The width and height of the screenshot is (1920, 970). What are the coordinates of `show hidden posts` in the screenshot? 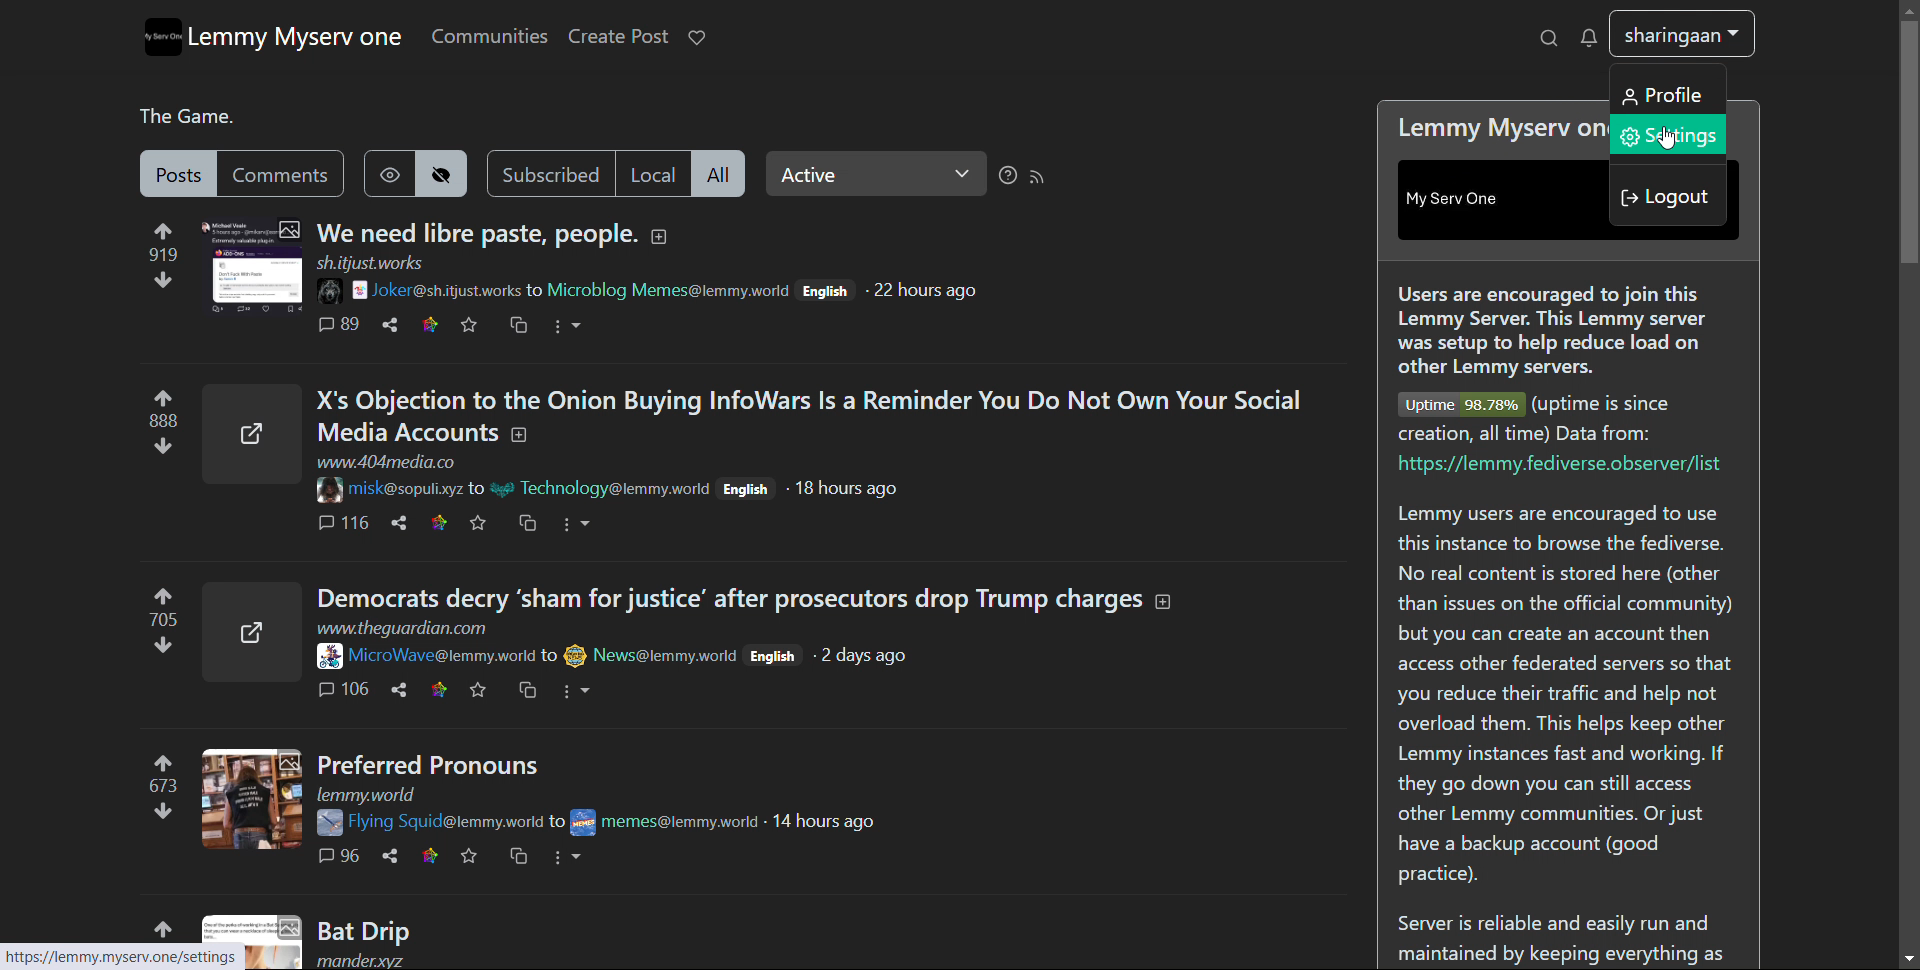 It's located at (388, 174).